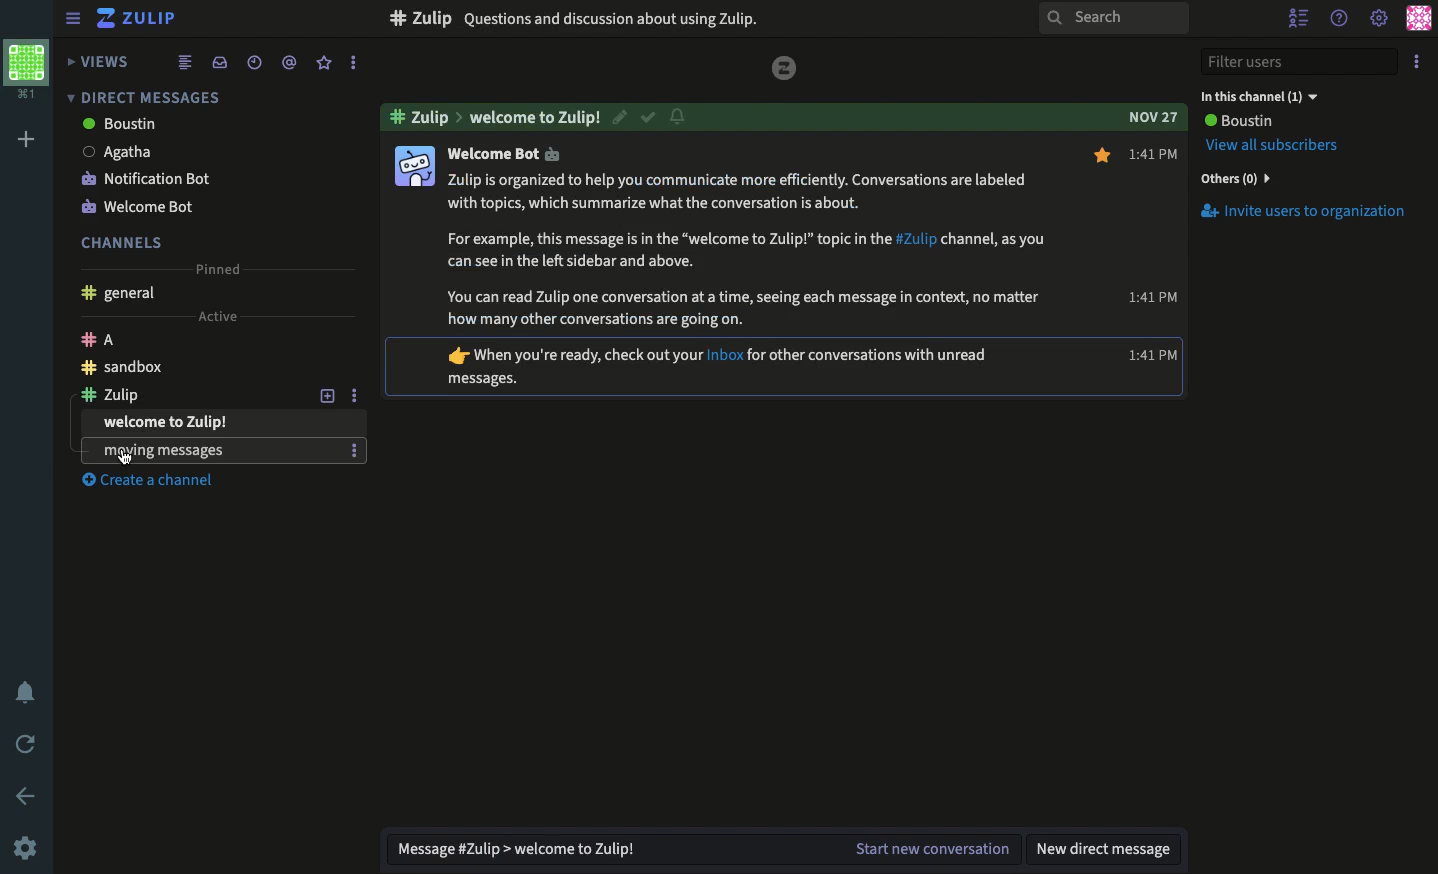 The height and width of the screenshot is (874, 1438). What do you see at coordinates (252, 62) in the screenshot?
I see `Time` at bounding box center [252, 62].